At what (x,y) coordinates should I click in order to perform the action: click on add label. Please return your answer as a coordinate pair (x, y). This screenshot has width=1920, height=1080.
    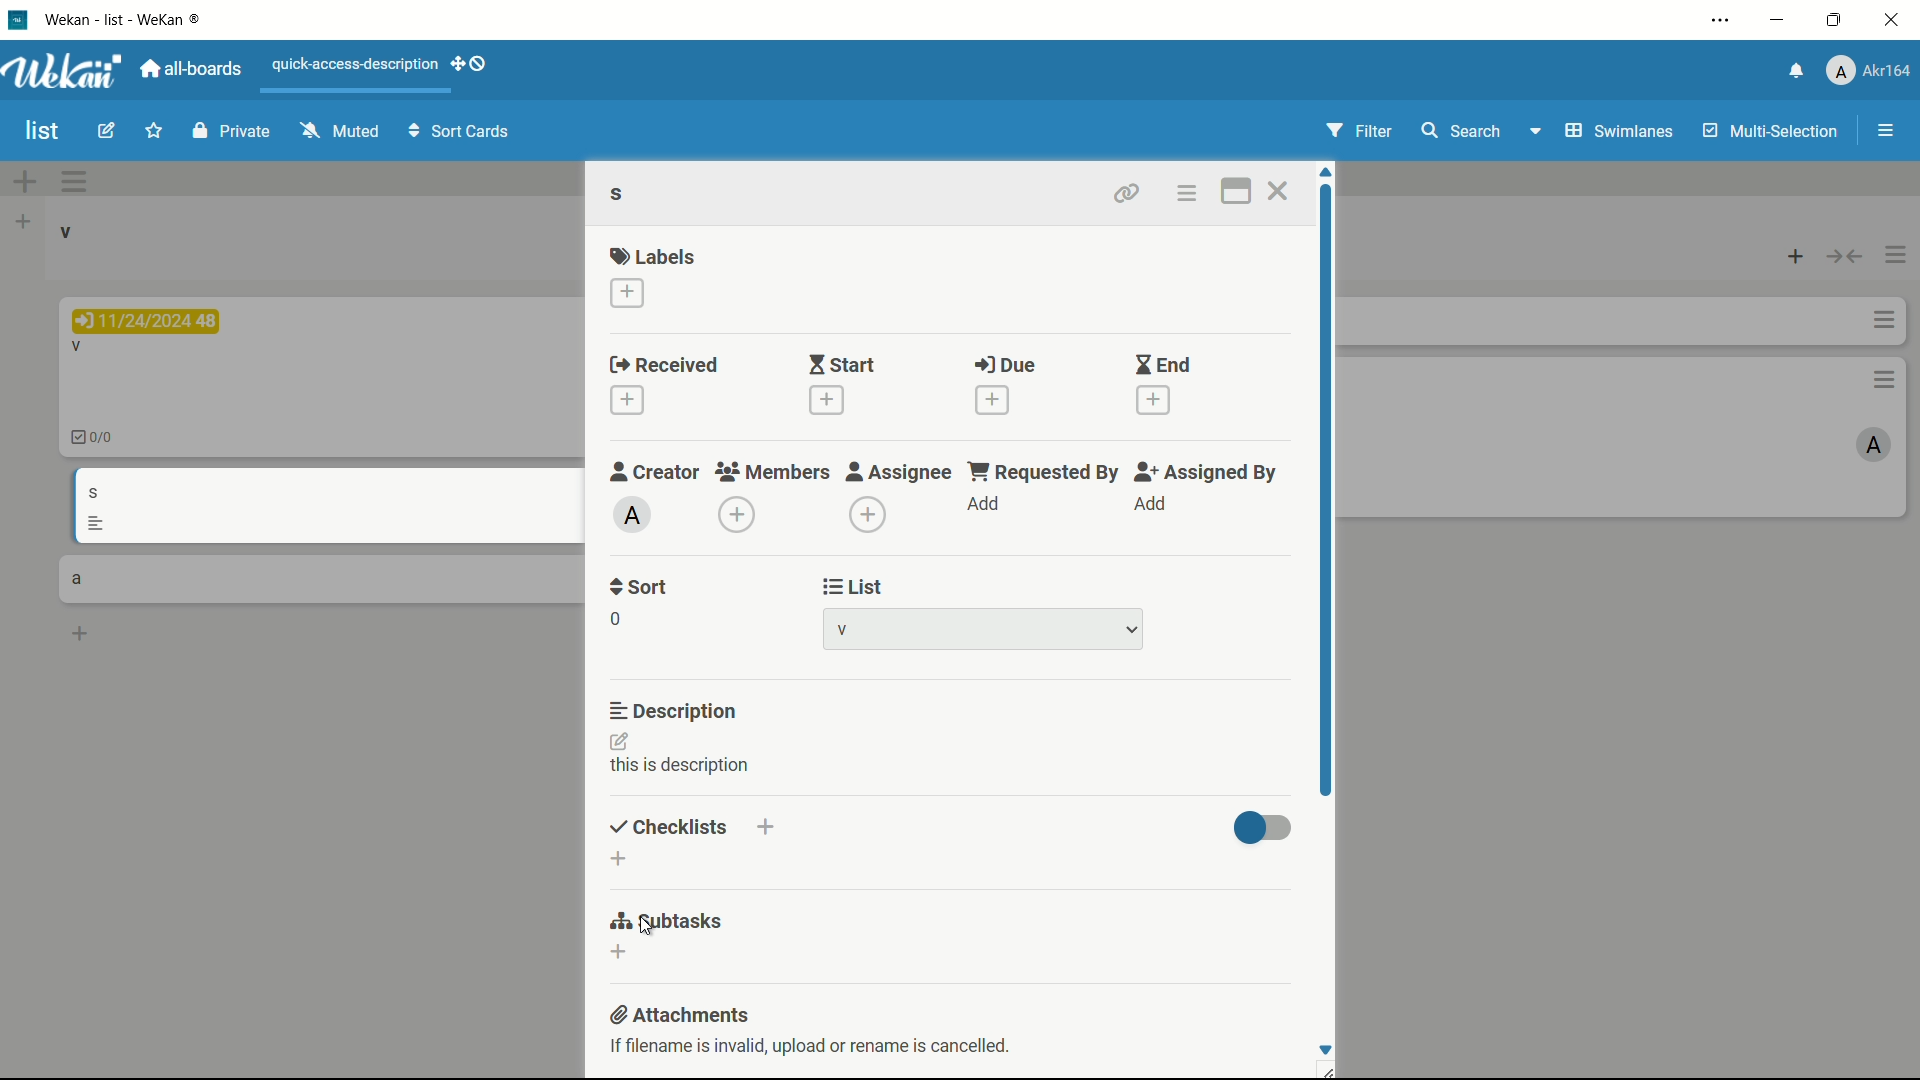
    Looking at the image, I should click on (627, 293).